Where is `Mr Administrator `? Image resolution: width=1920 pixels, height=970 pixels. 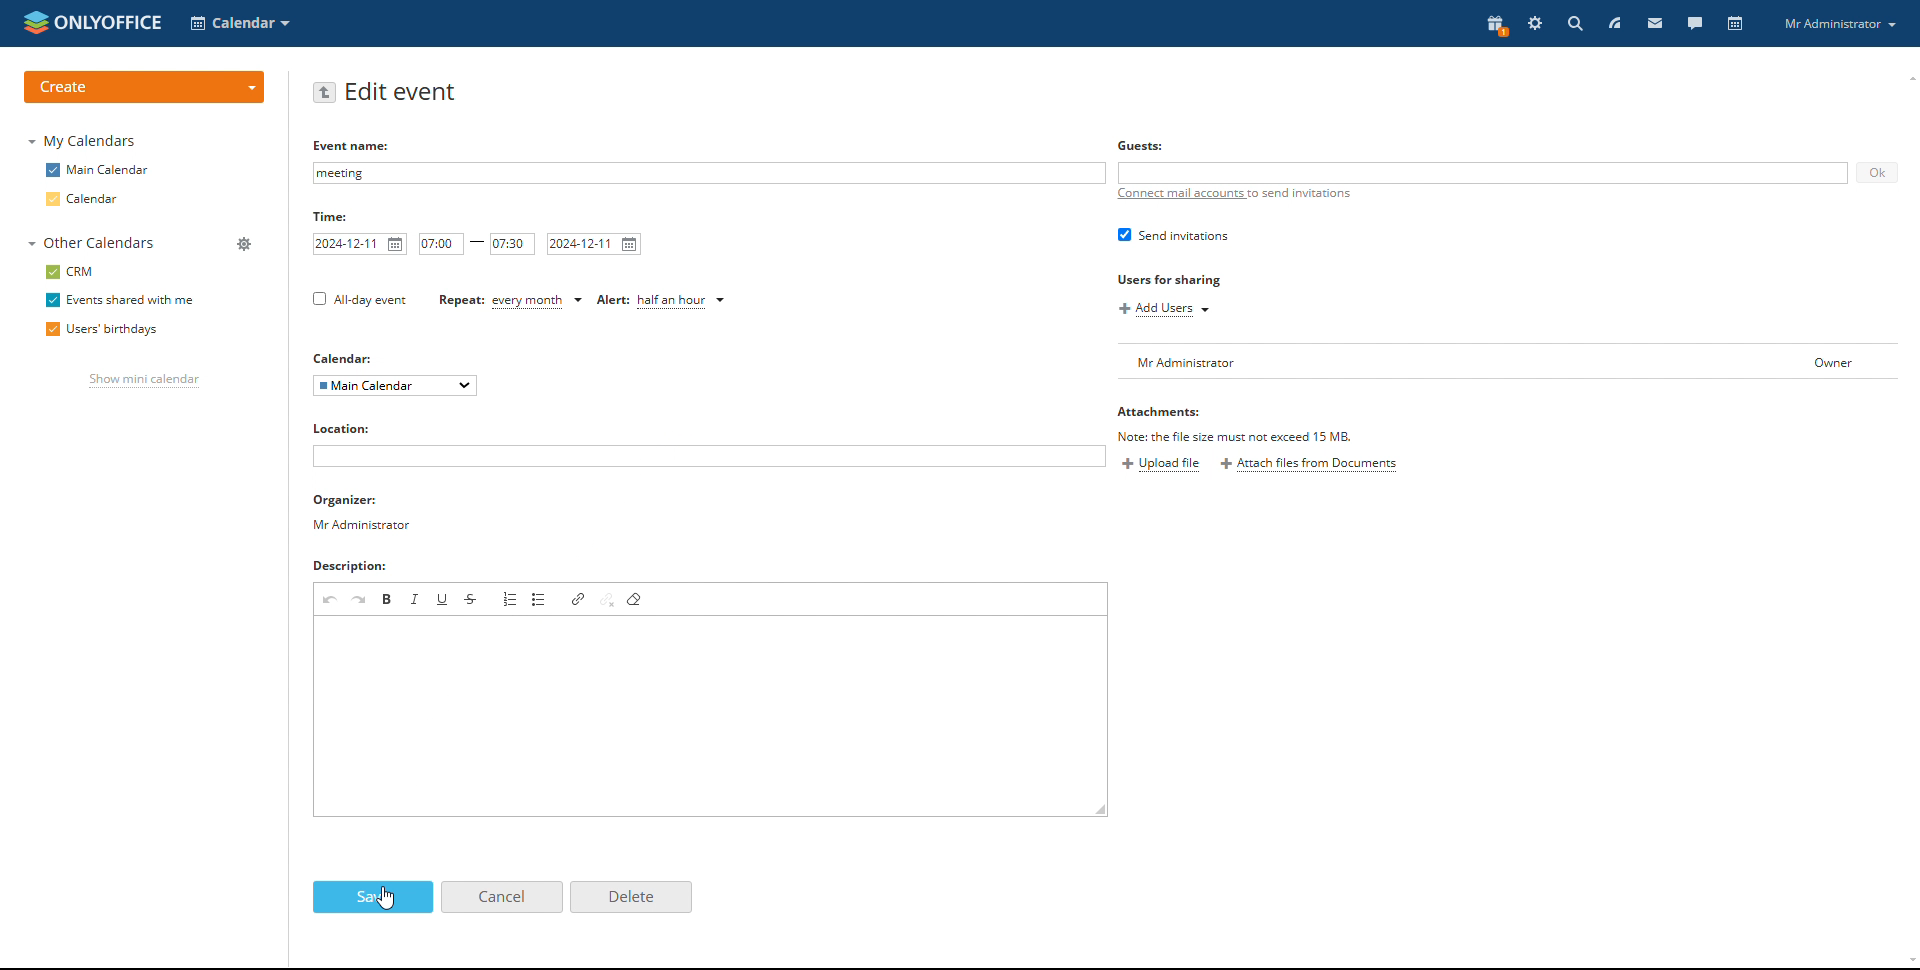
Mr Administrator  is located at coordinates (1843, 26).